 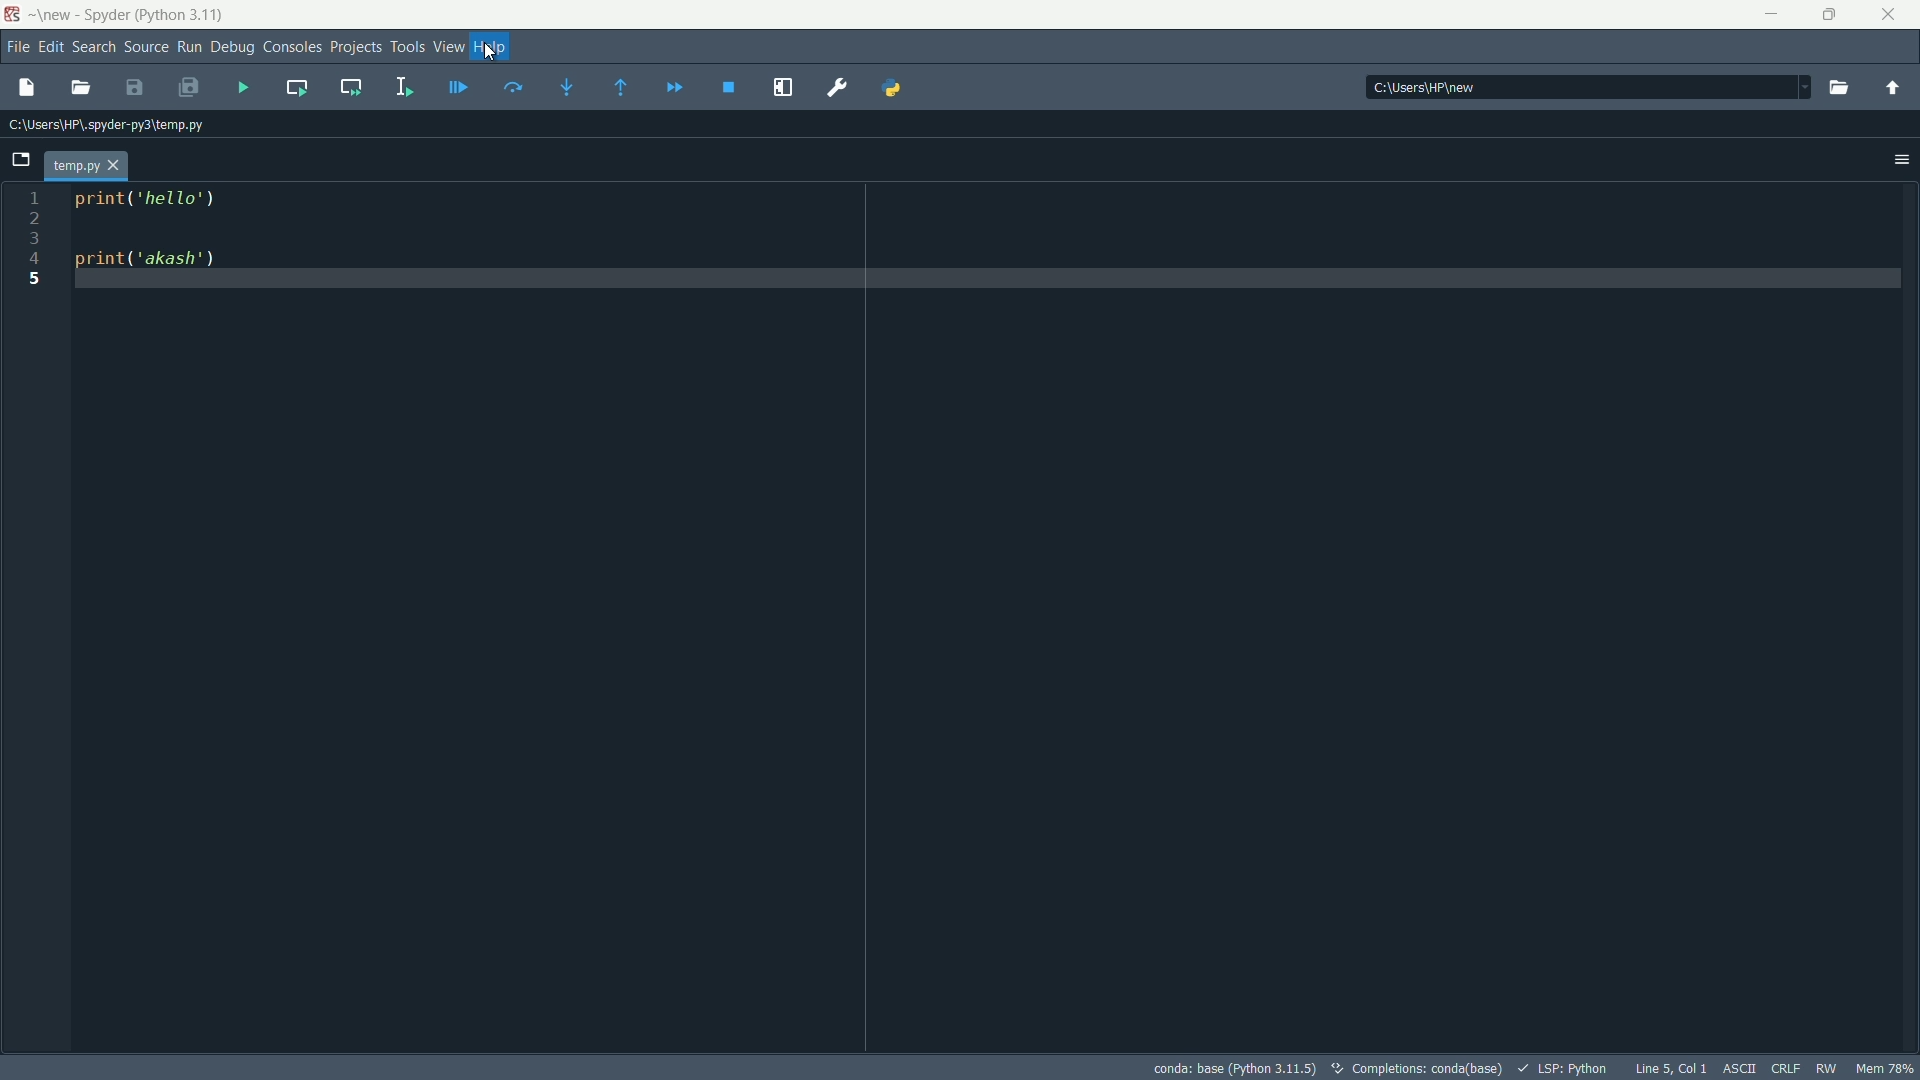 I want to click on run current cell and go to the next one, so click(x=351, y=85).